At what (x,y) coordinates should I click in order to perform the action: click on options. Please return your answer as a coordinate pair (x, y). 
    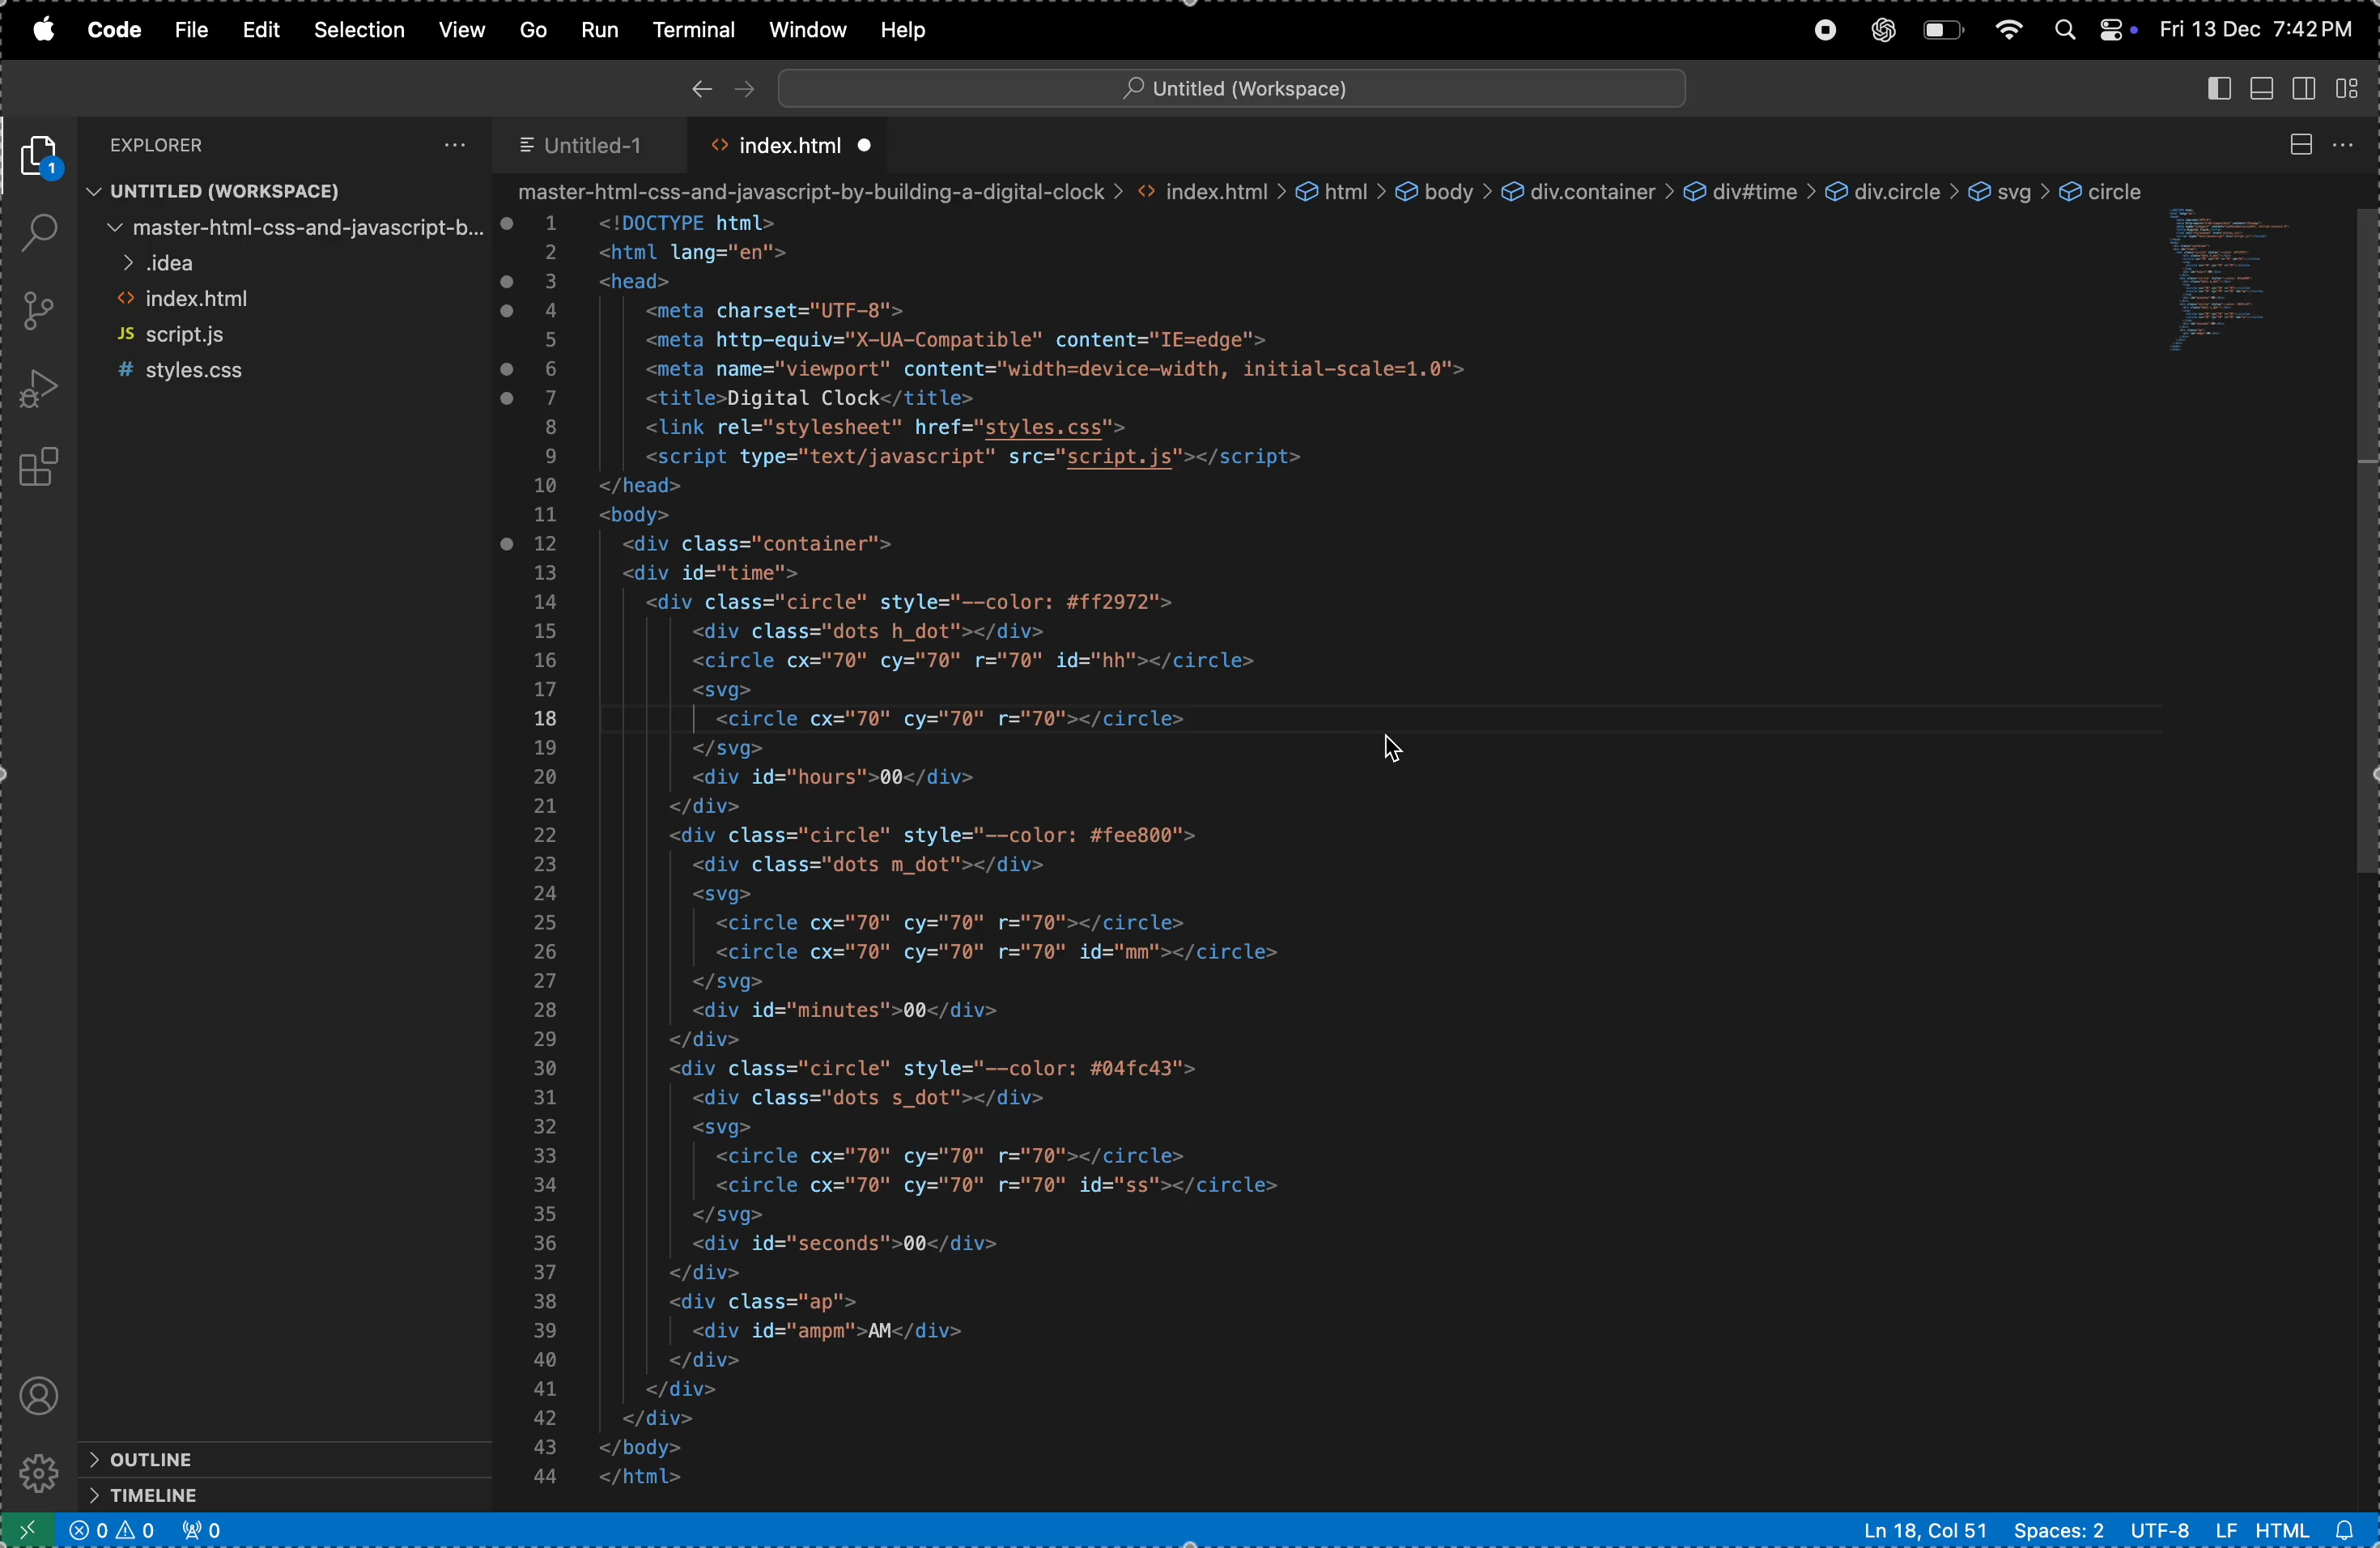
    Looking at the image, I should click on (450, 143).